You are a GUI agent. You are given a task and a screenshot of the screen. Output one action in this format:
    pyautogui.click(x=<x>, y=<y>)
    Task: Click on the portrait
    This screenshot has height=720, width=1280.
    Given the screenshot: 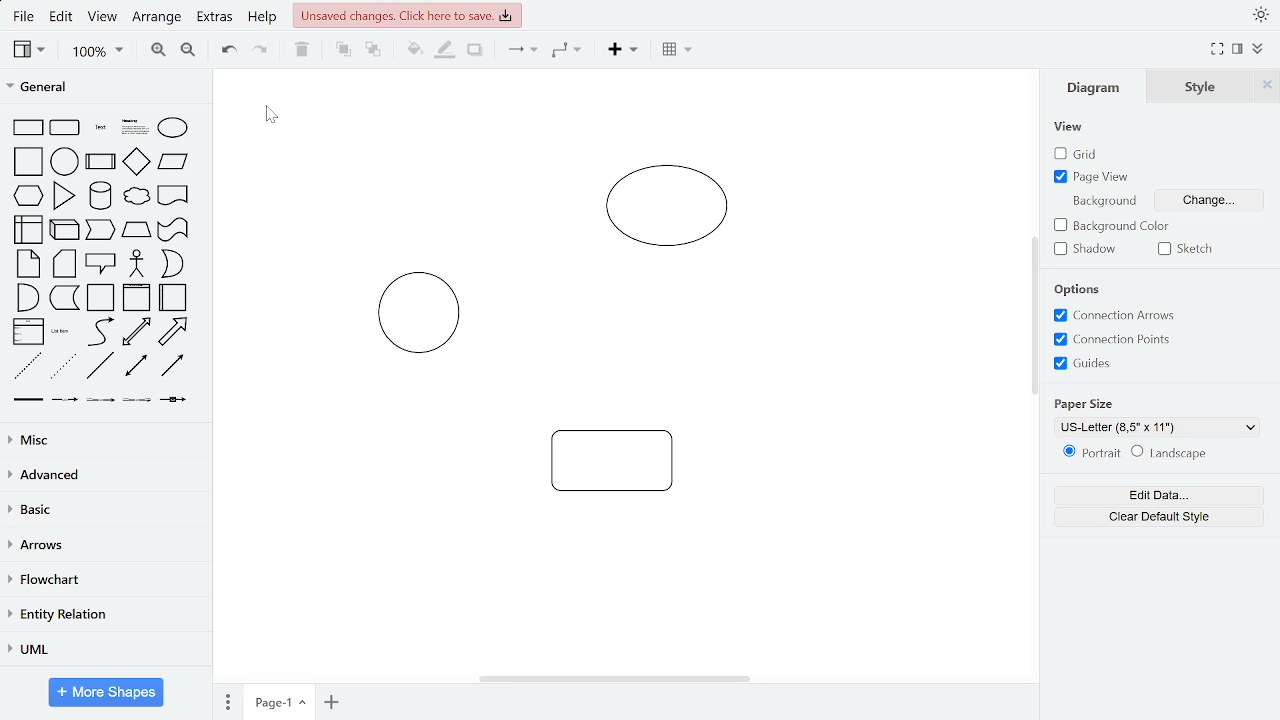 What is the action you would take?
    pyautogui.click(x=1088, y=453)
    